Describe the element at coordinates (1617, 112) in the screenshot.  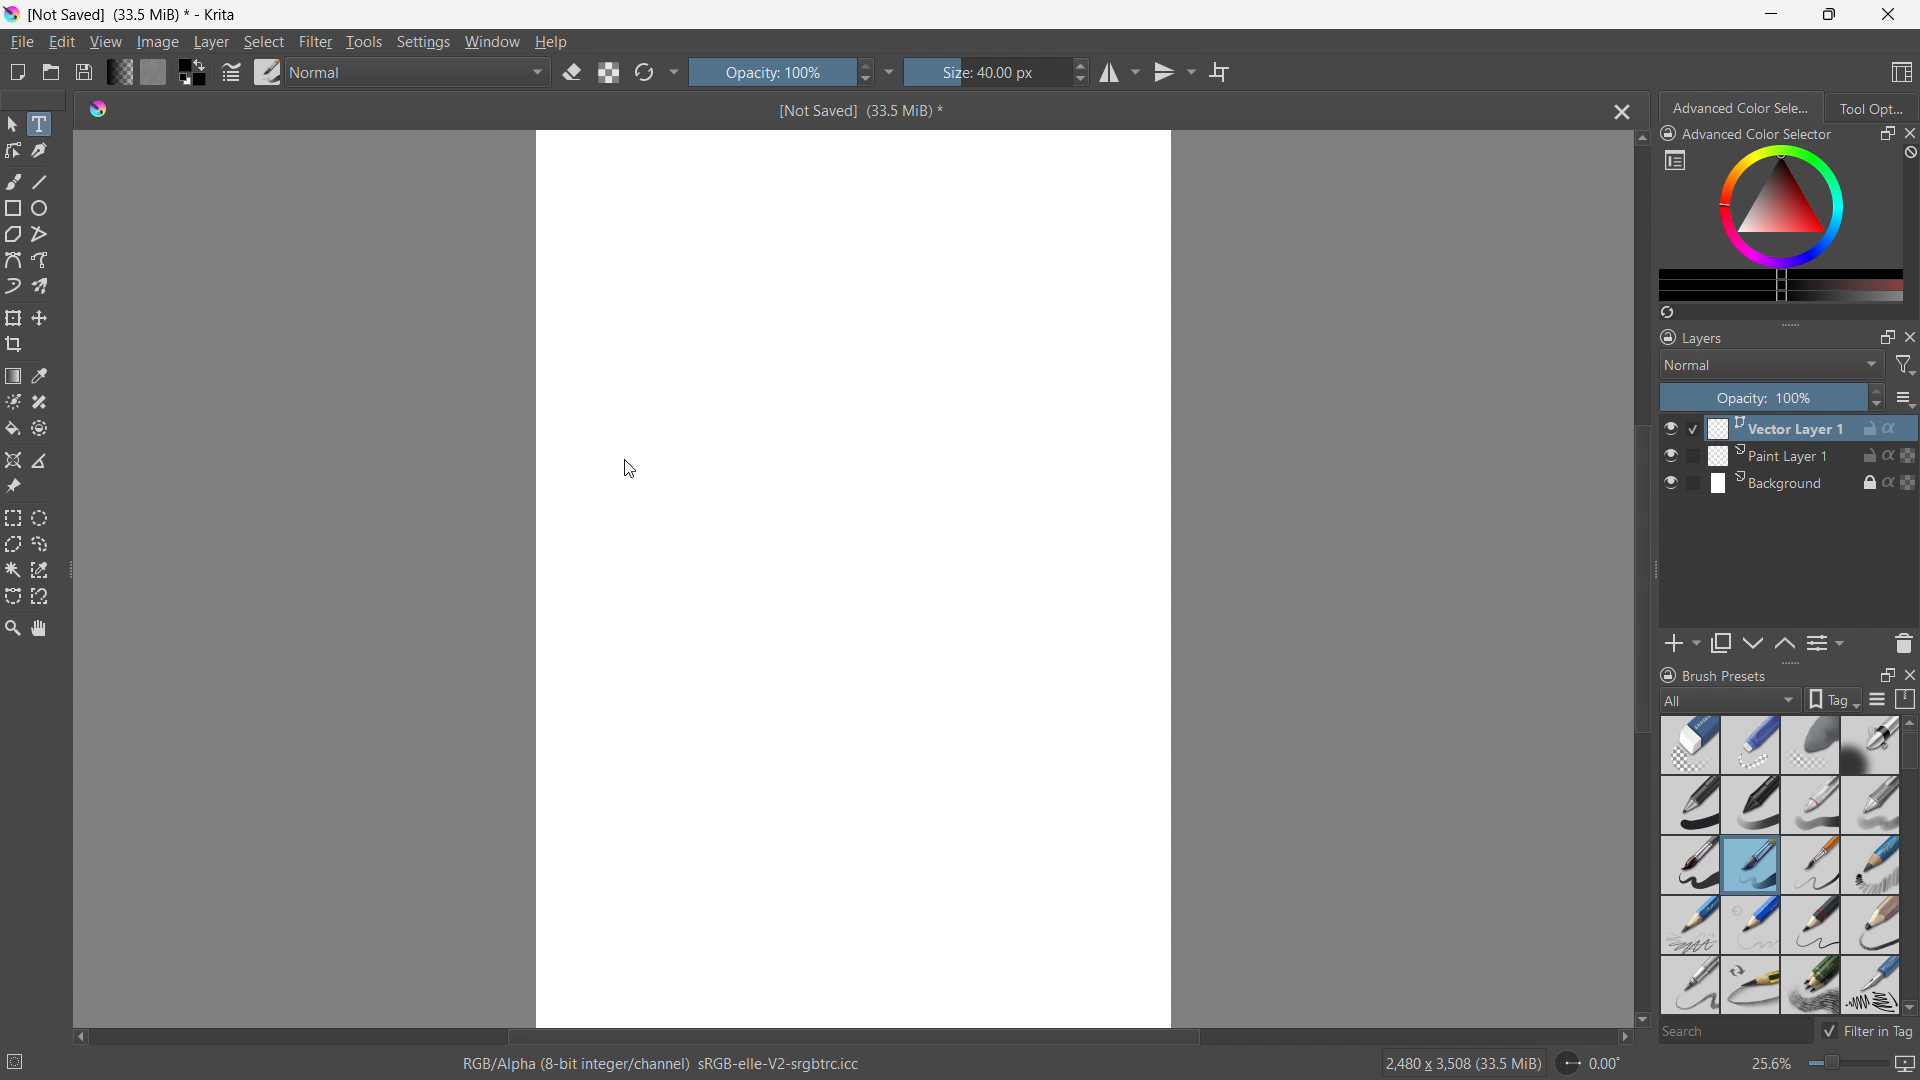
I see `close document` at that location.